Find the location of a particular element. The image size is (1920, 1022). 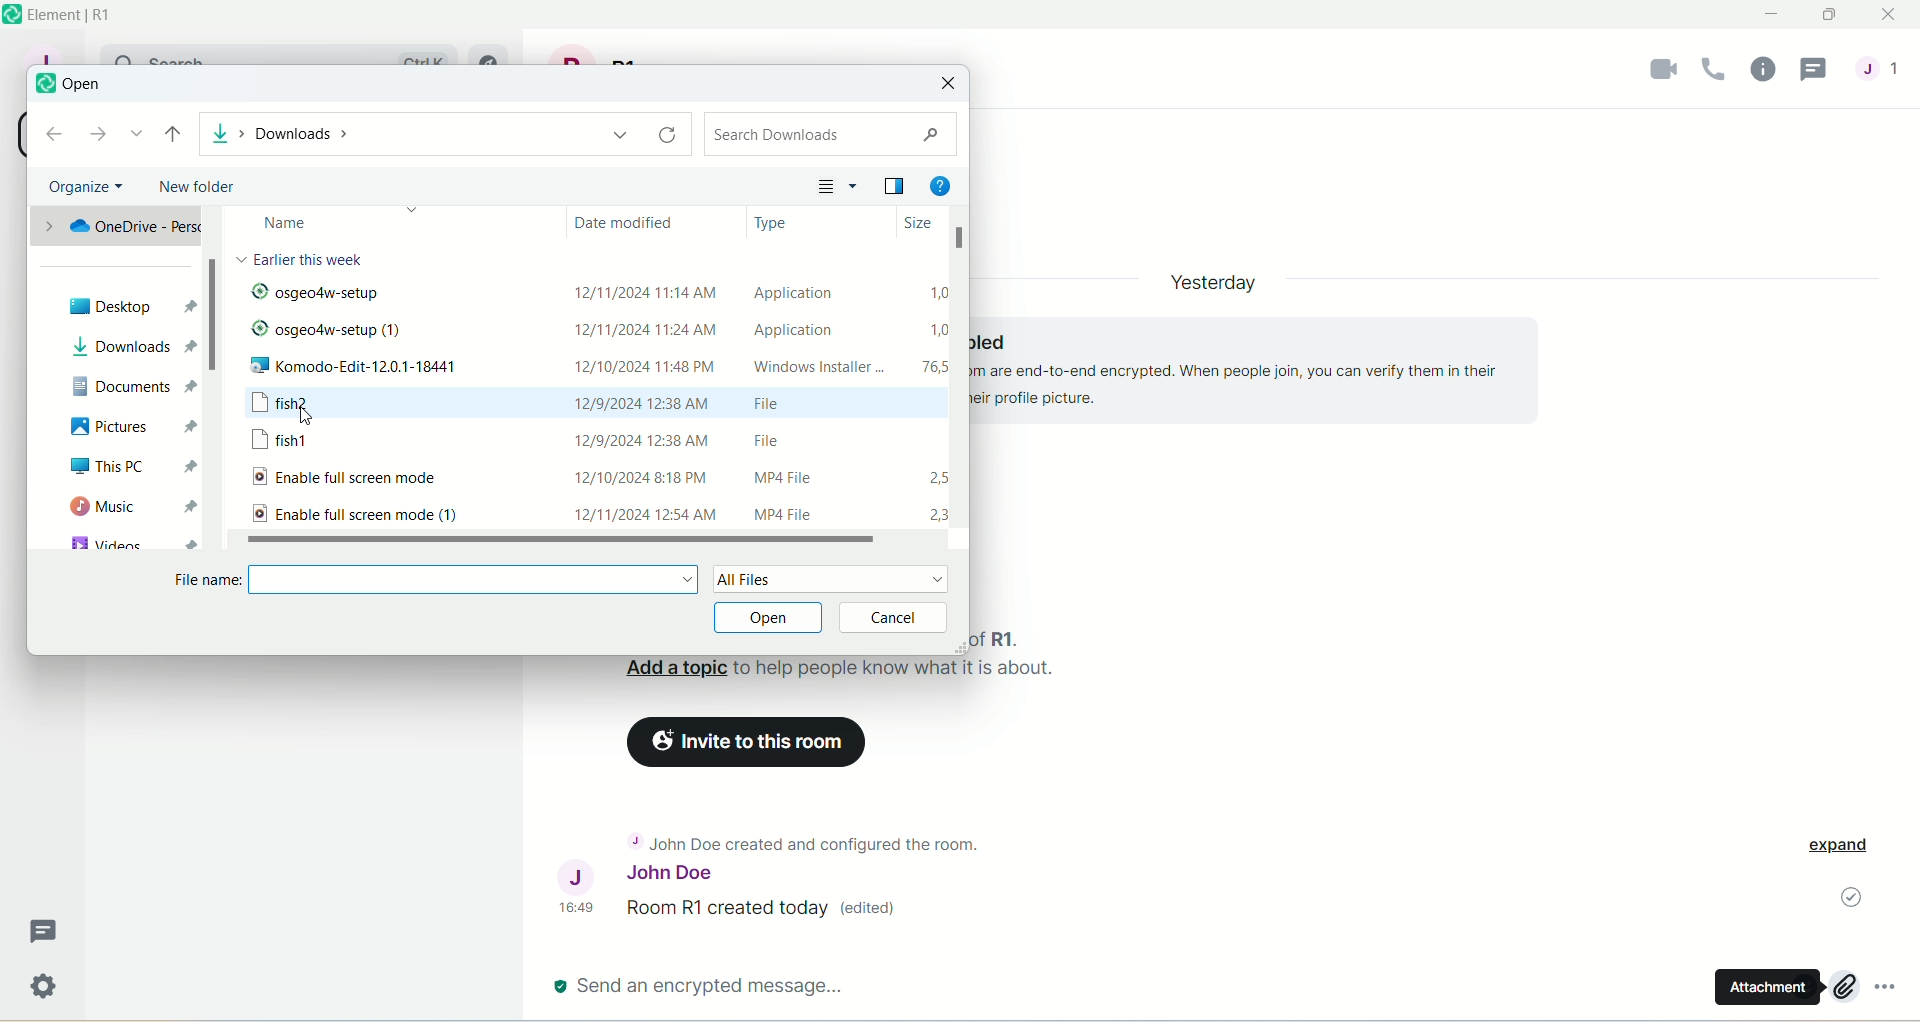

Settings is located at coordinates (49, 992).